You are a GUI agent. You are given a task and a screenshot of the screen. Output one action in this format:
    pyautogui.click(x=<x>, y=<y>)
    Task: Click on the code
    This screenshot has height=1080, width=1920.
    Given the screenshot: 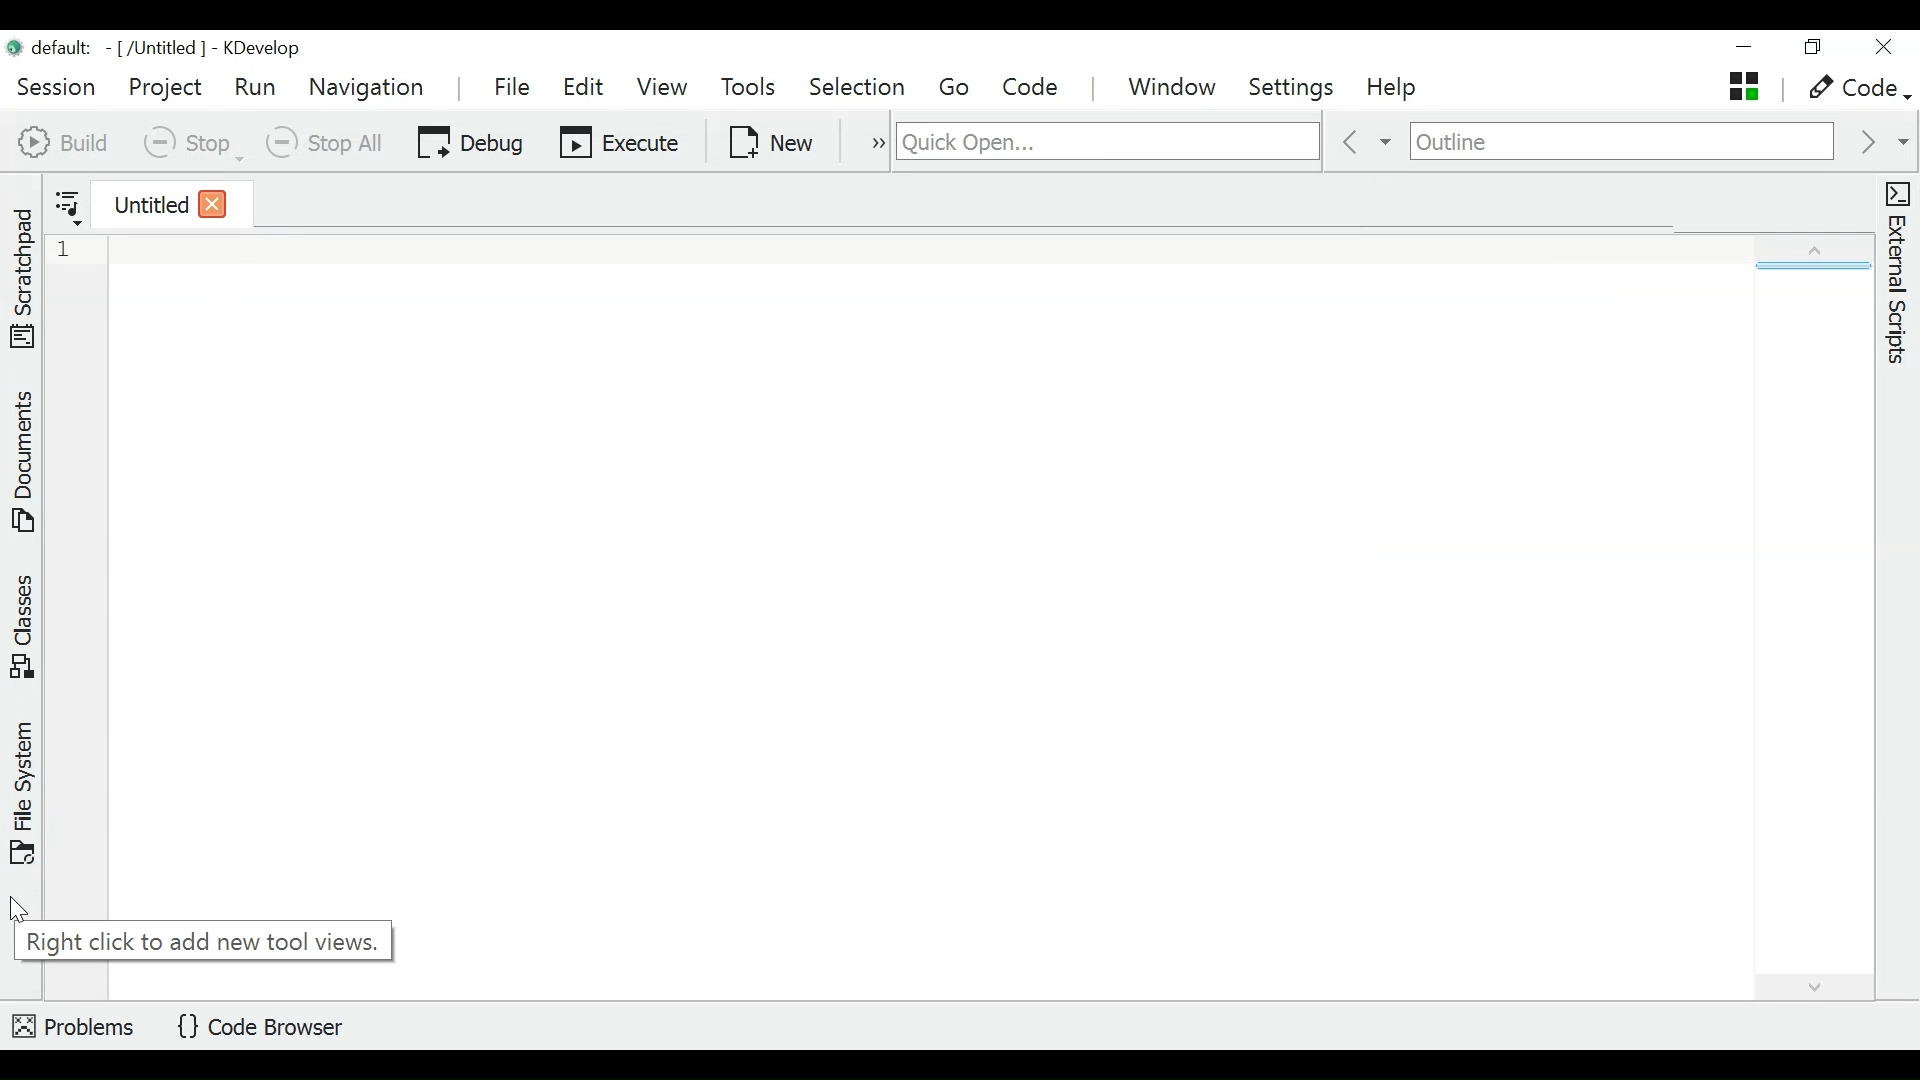 What is the action you would take?
    pyautogui.click(x=1853, y=91)
    